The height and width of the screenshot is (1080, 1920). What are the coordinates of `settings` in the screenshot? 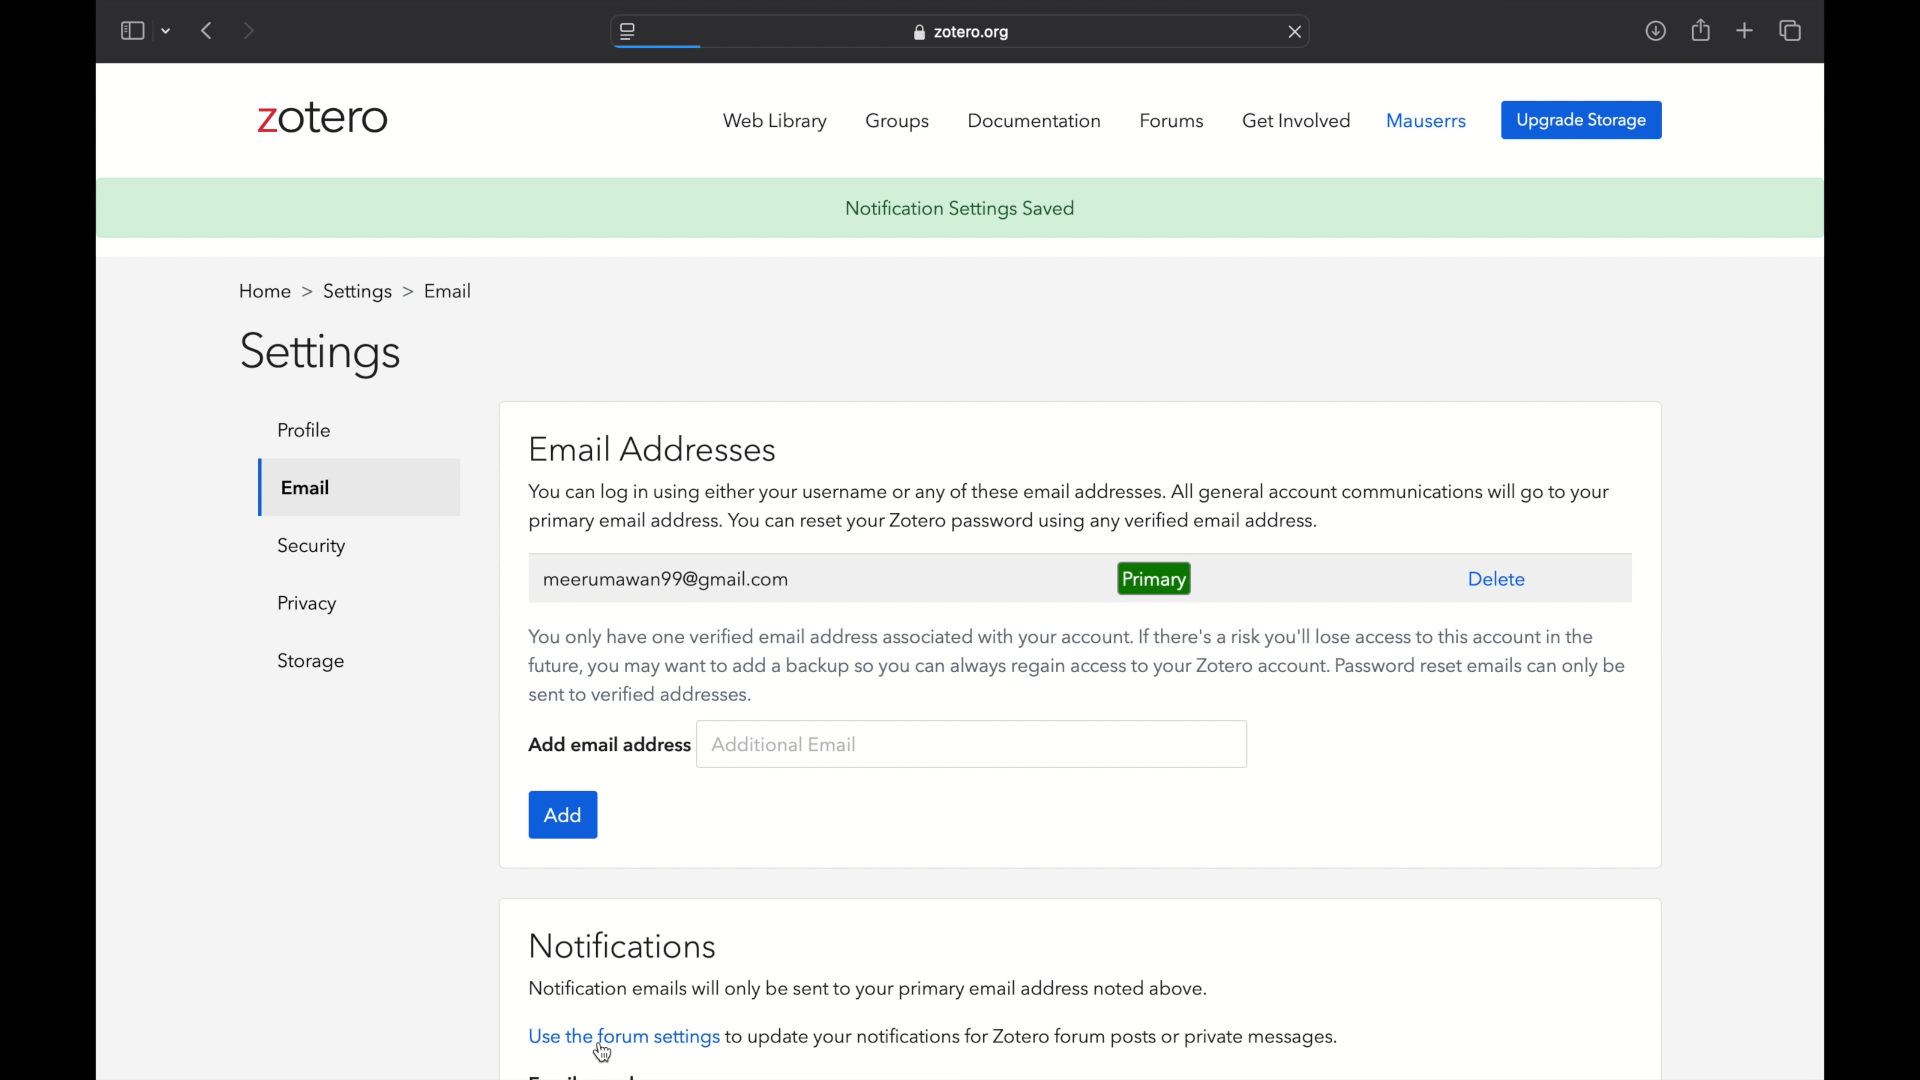 It's located at (367, 292).